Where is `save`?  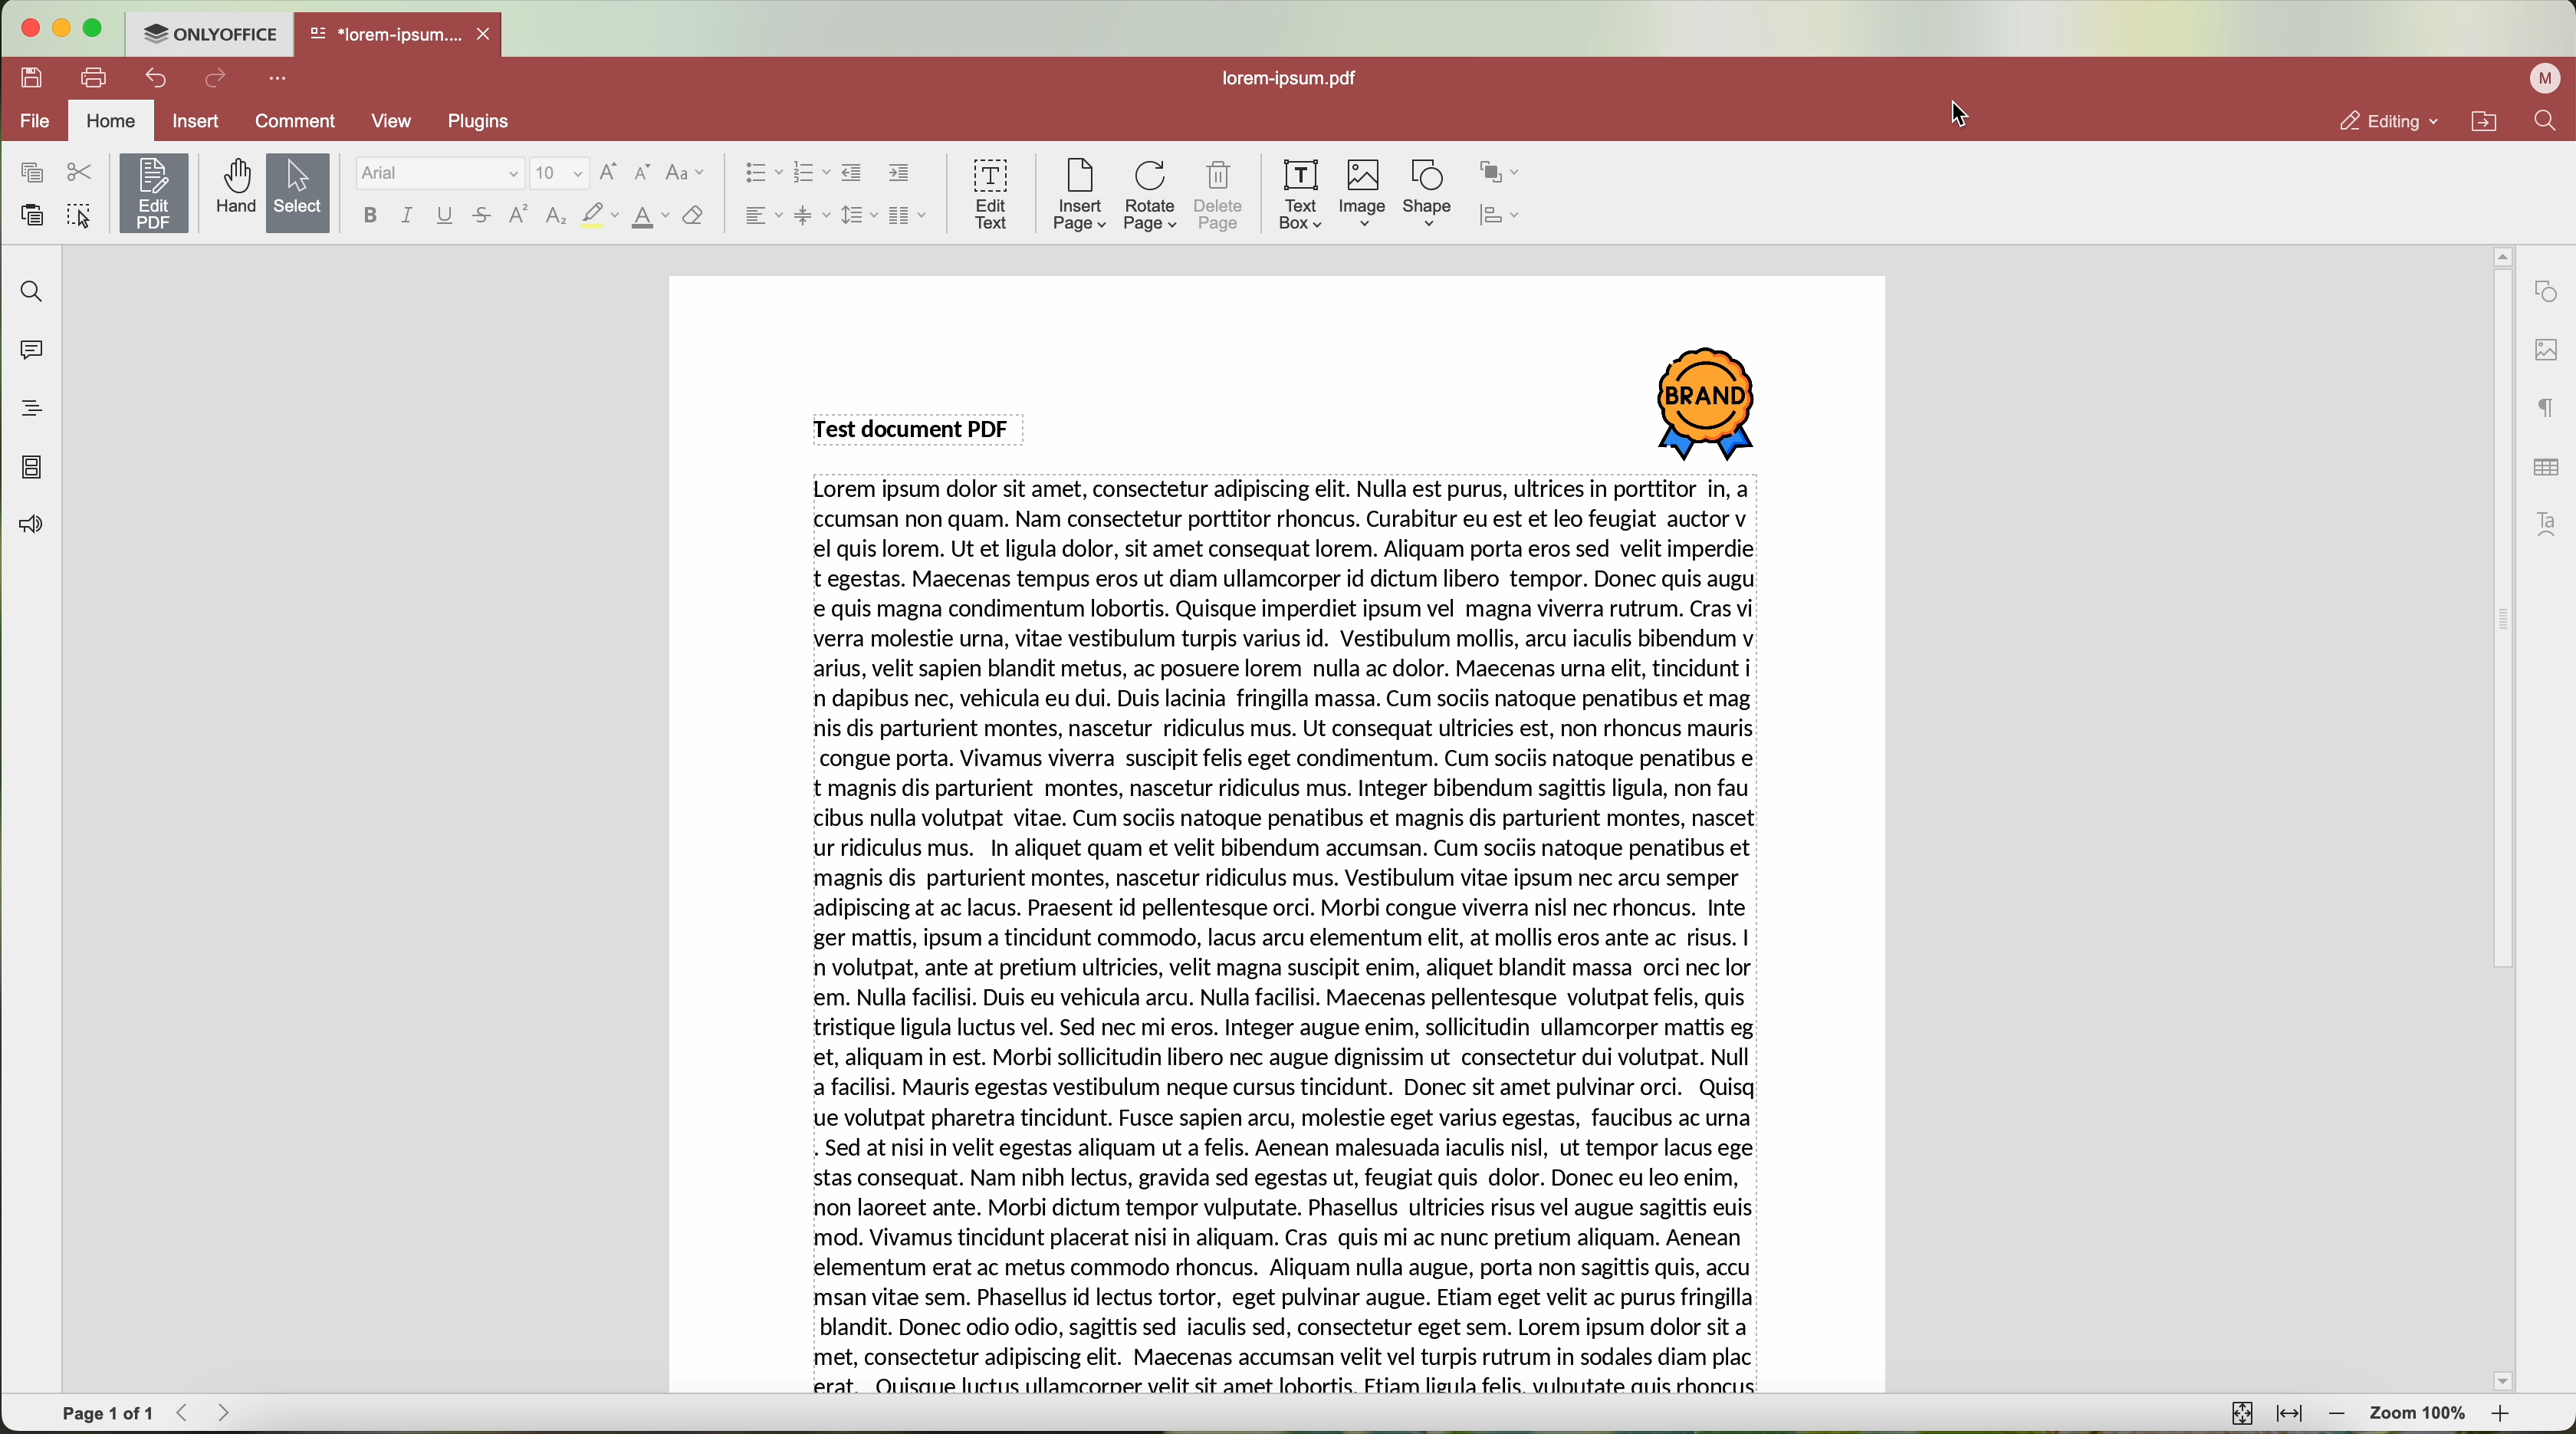
save is located at coordinates (27, 76).